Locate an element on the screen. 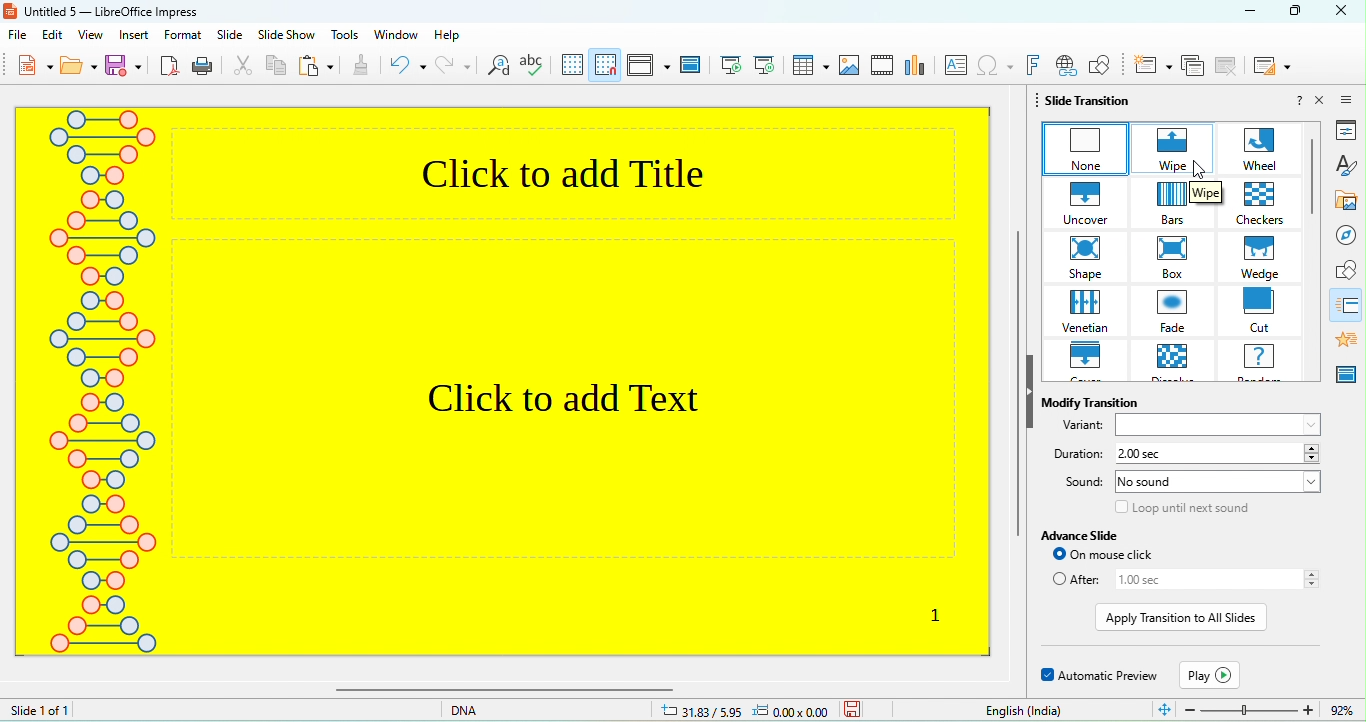 The width and height of the screenshot is (1366, 722). current slide is located at coordinates (764, 65).